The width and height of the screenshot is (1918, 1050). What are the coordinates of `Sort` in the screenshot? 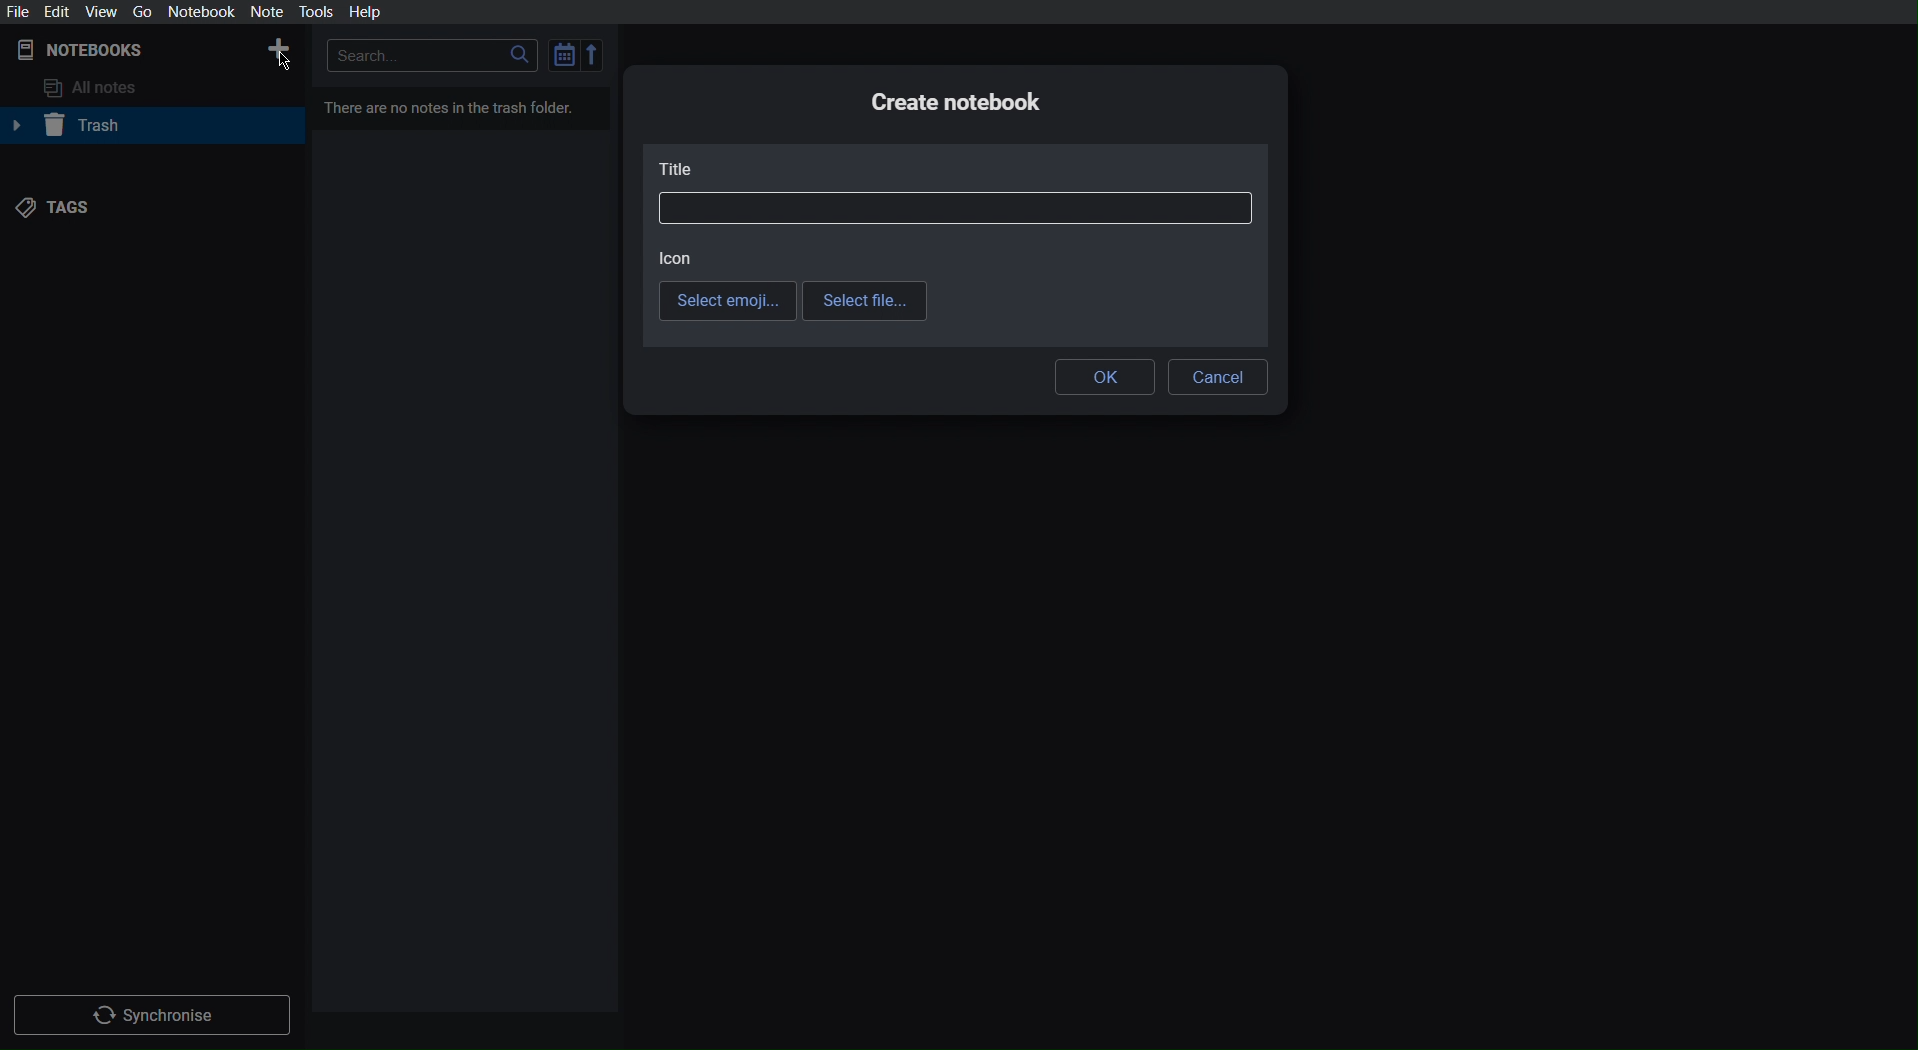 It's located at (578, 54).